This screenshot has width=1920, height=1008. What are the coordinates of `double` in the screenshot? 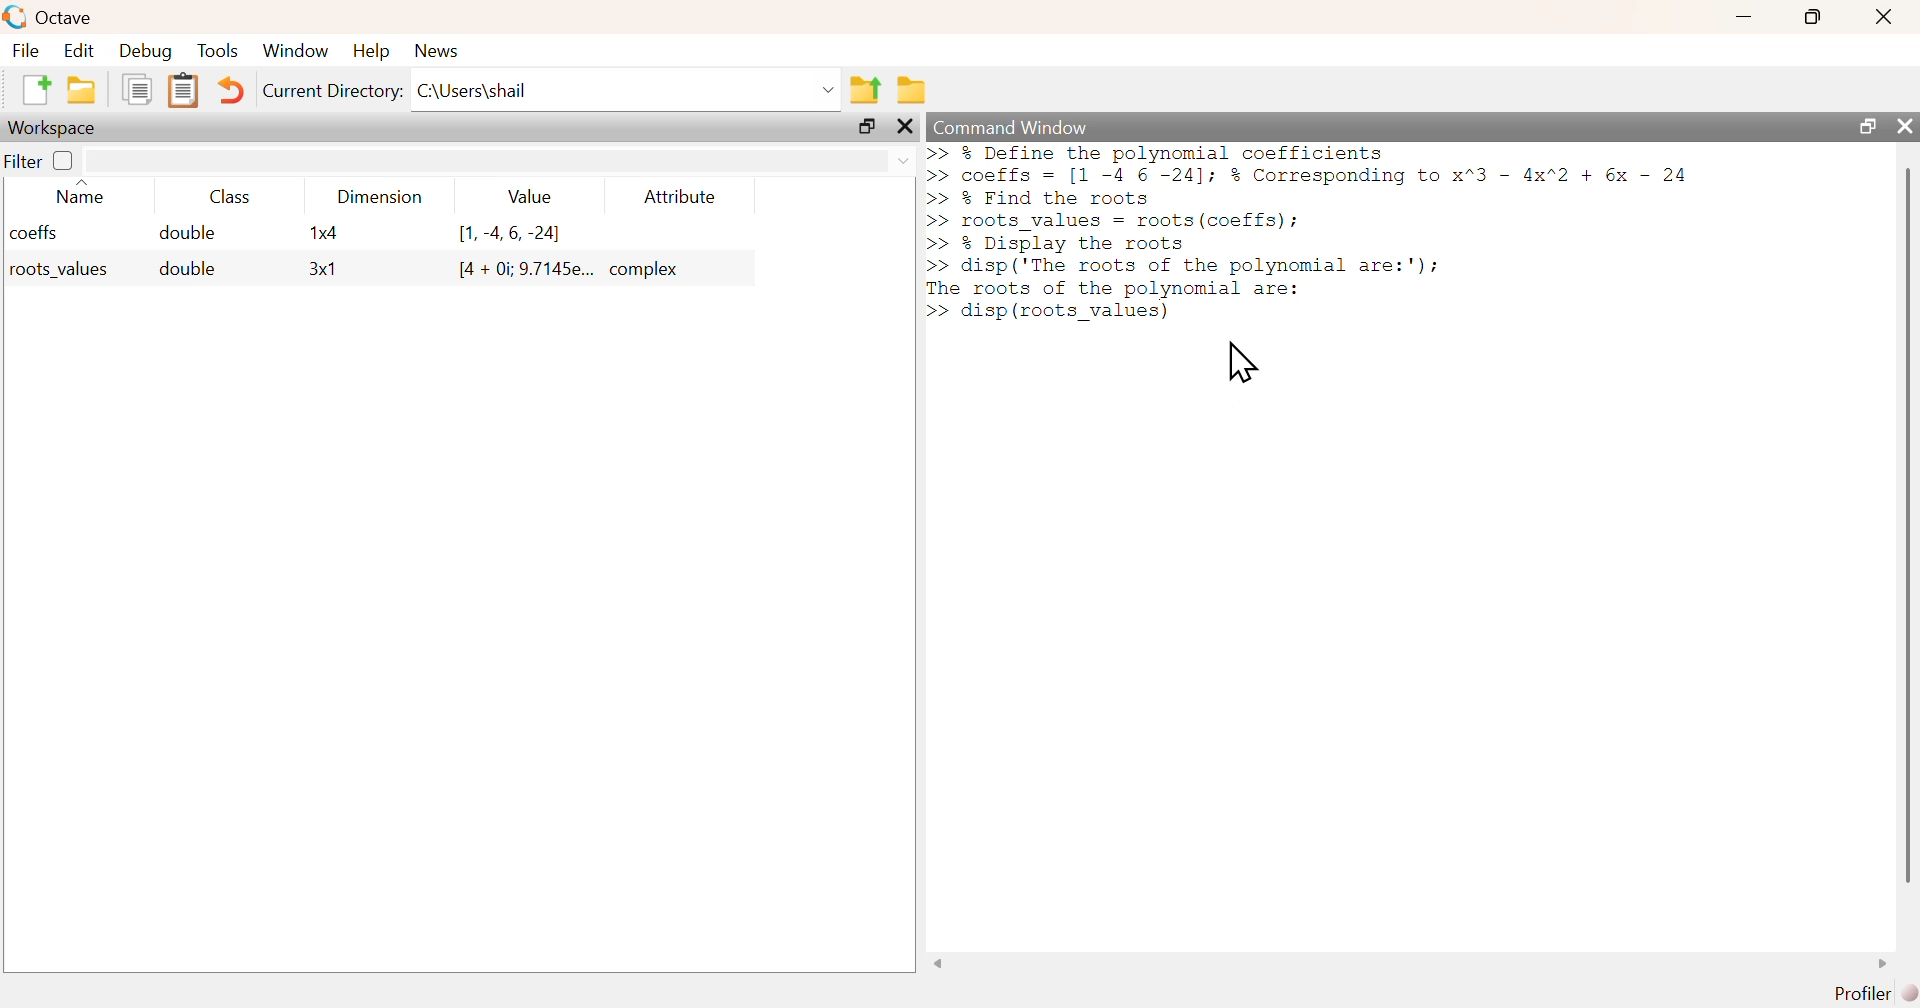 It's located at (184, 269).